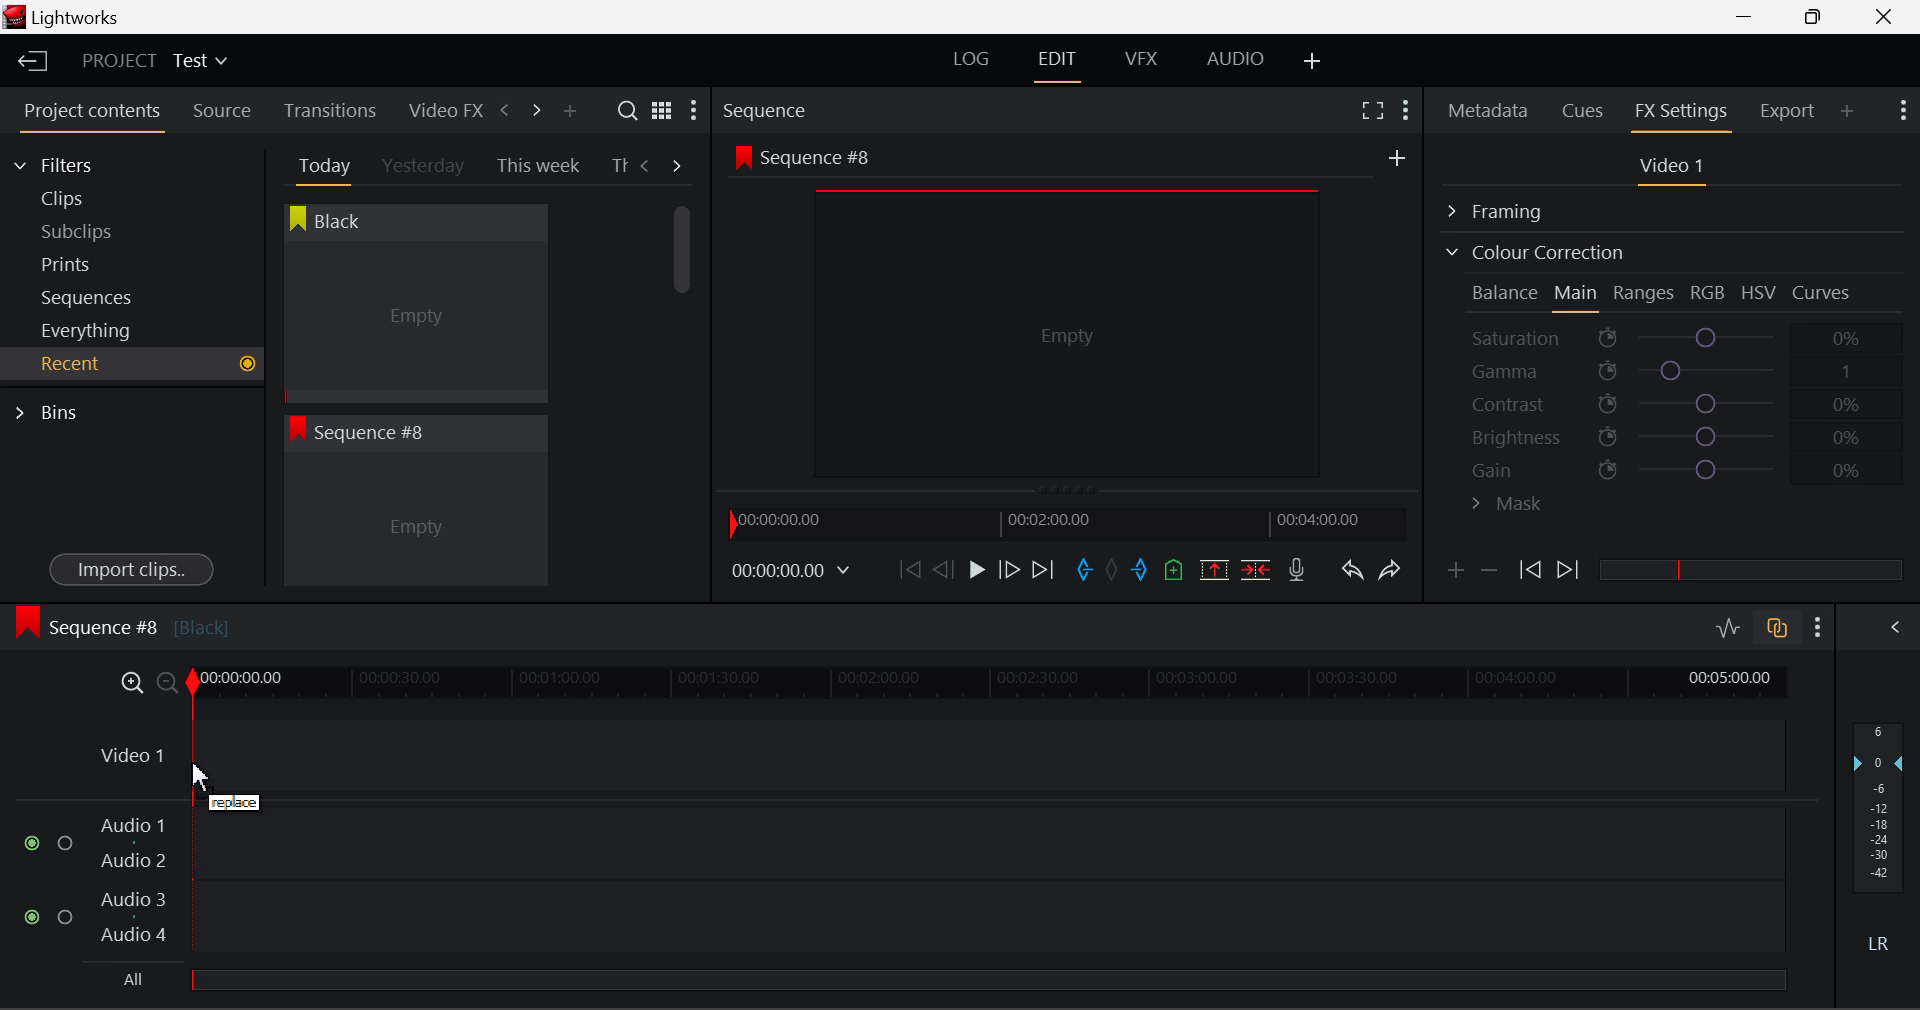 Image resolution: width=1920 pixels, height=1010 pixels. I want to click on Gain, so click(1692, 466).